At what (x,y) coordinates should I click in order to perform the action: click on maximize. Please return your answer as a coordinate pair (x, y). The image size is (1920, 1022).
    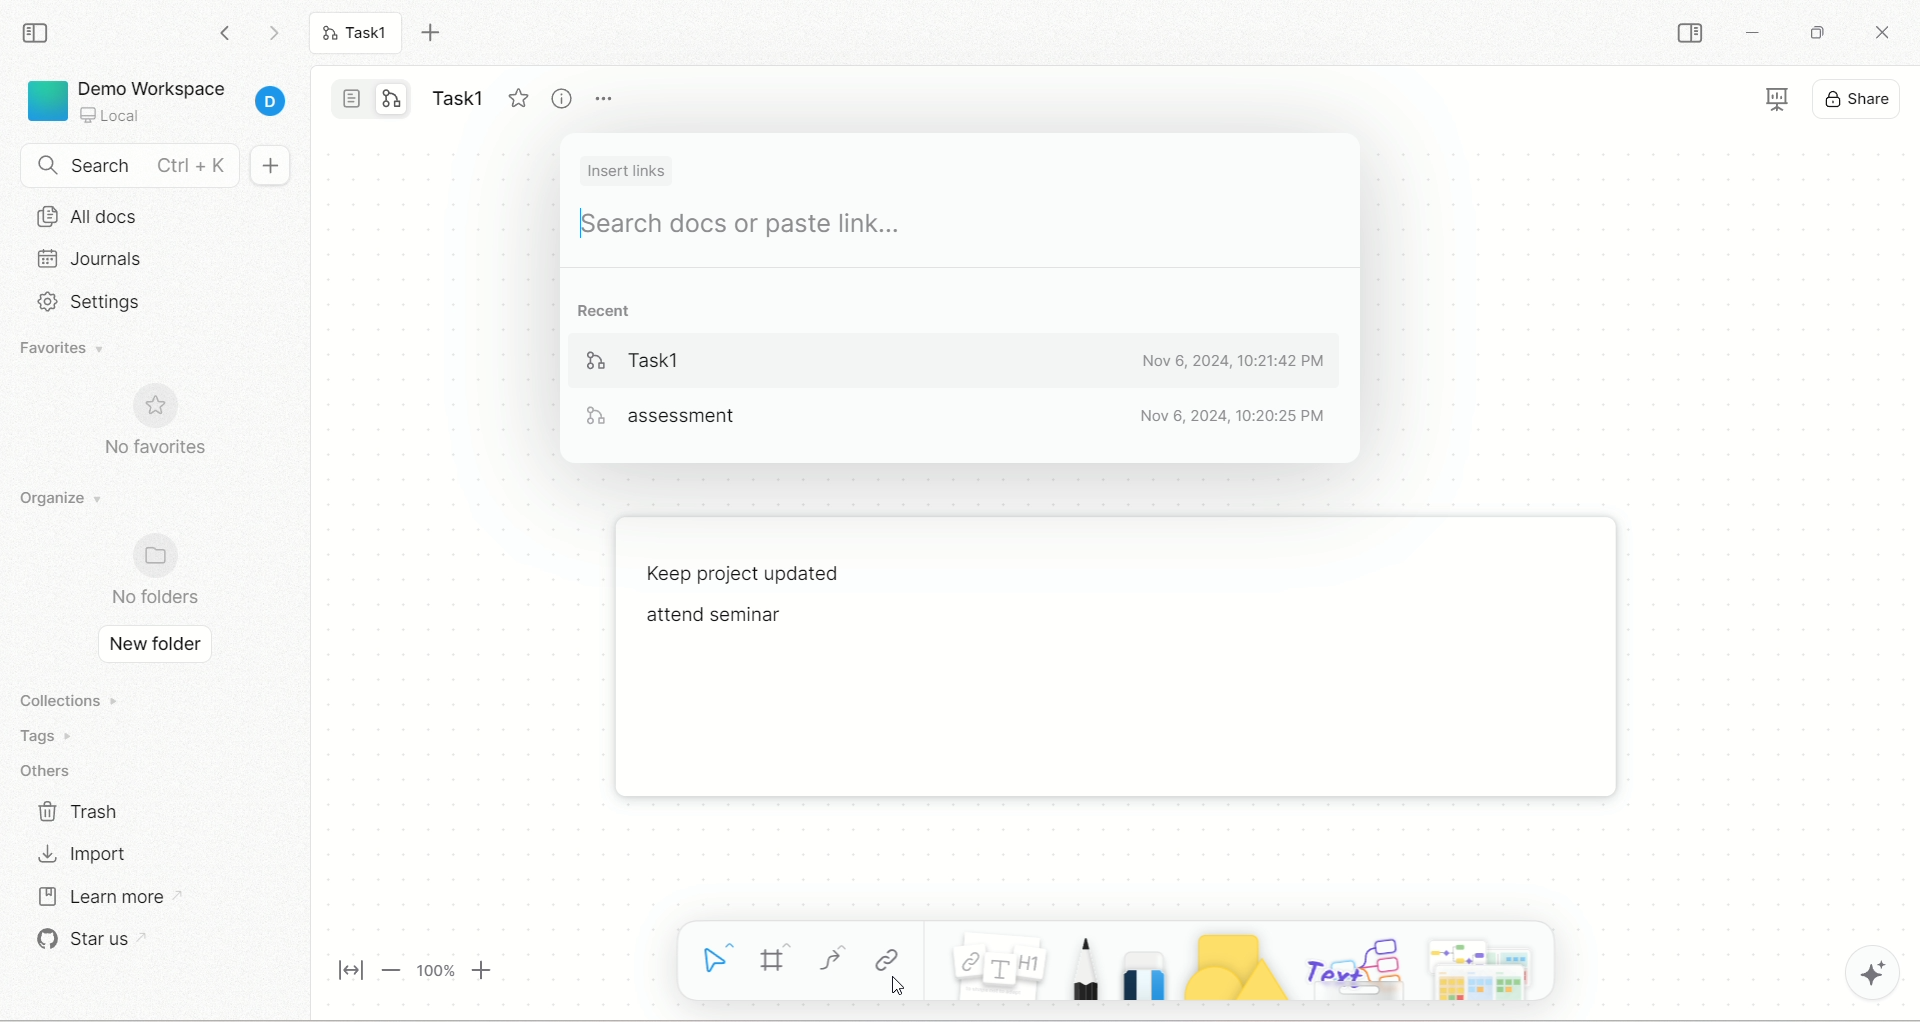
    Looking at the image, I should click on (1814, 31).